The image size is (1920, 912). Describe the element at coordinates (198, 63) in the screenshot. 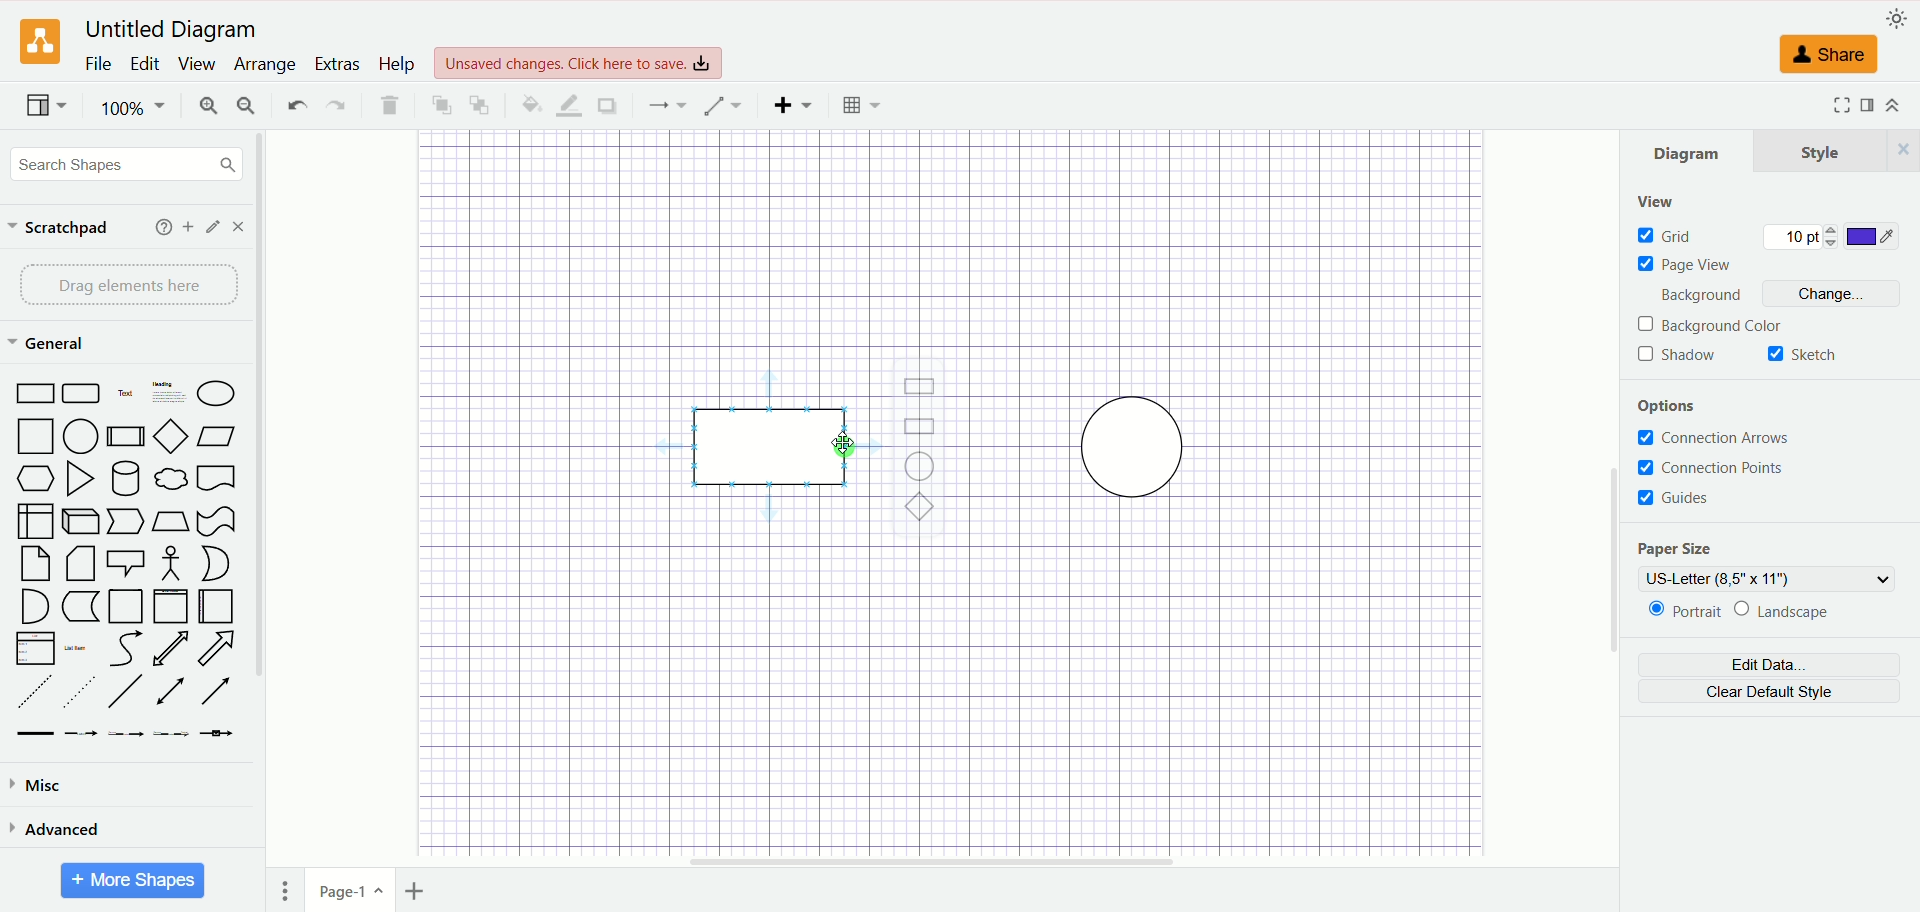

I see `view` at that location.